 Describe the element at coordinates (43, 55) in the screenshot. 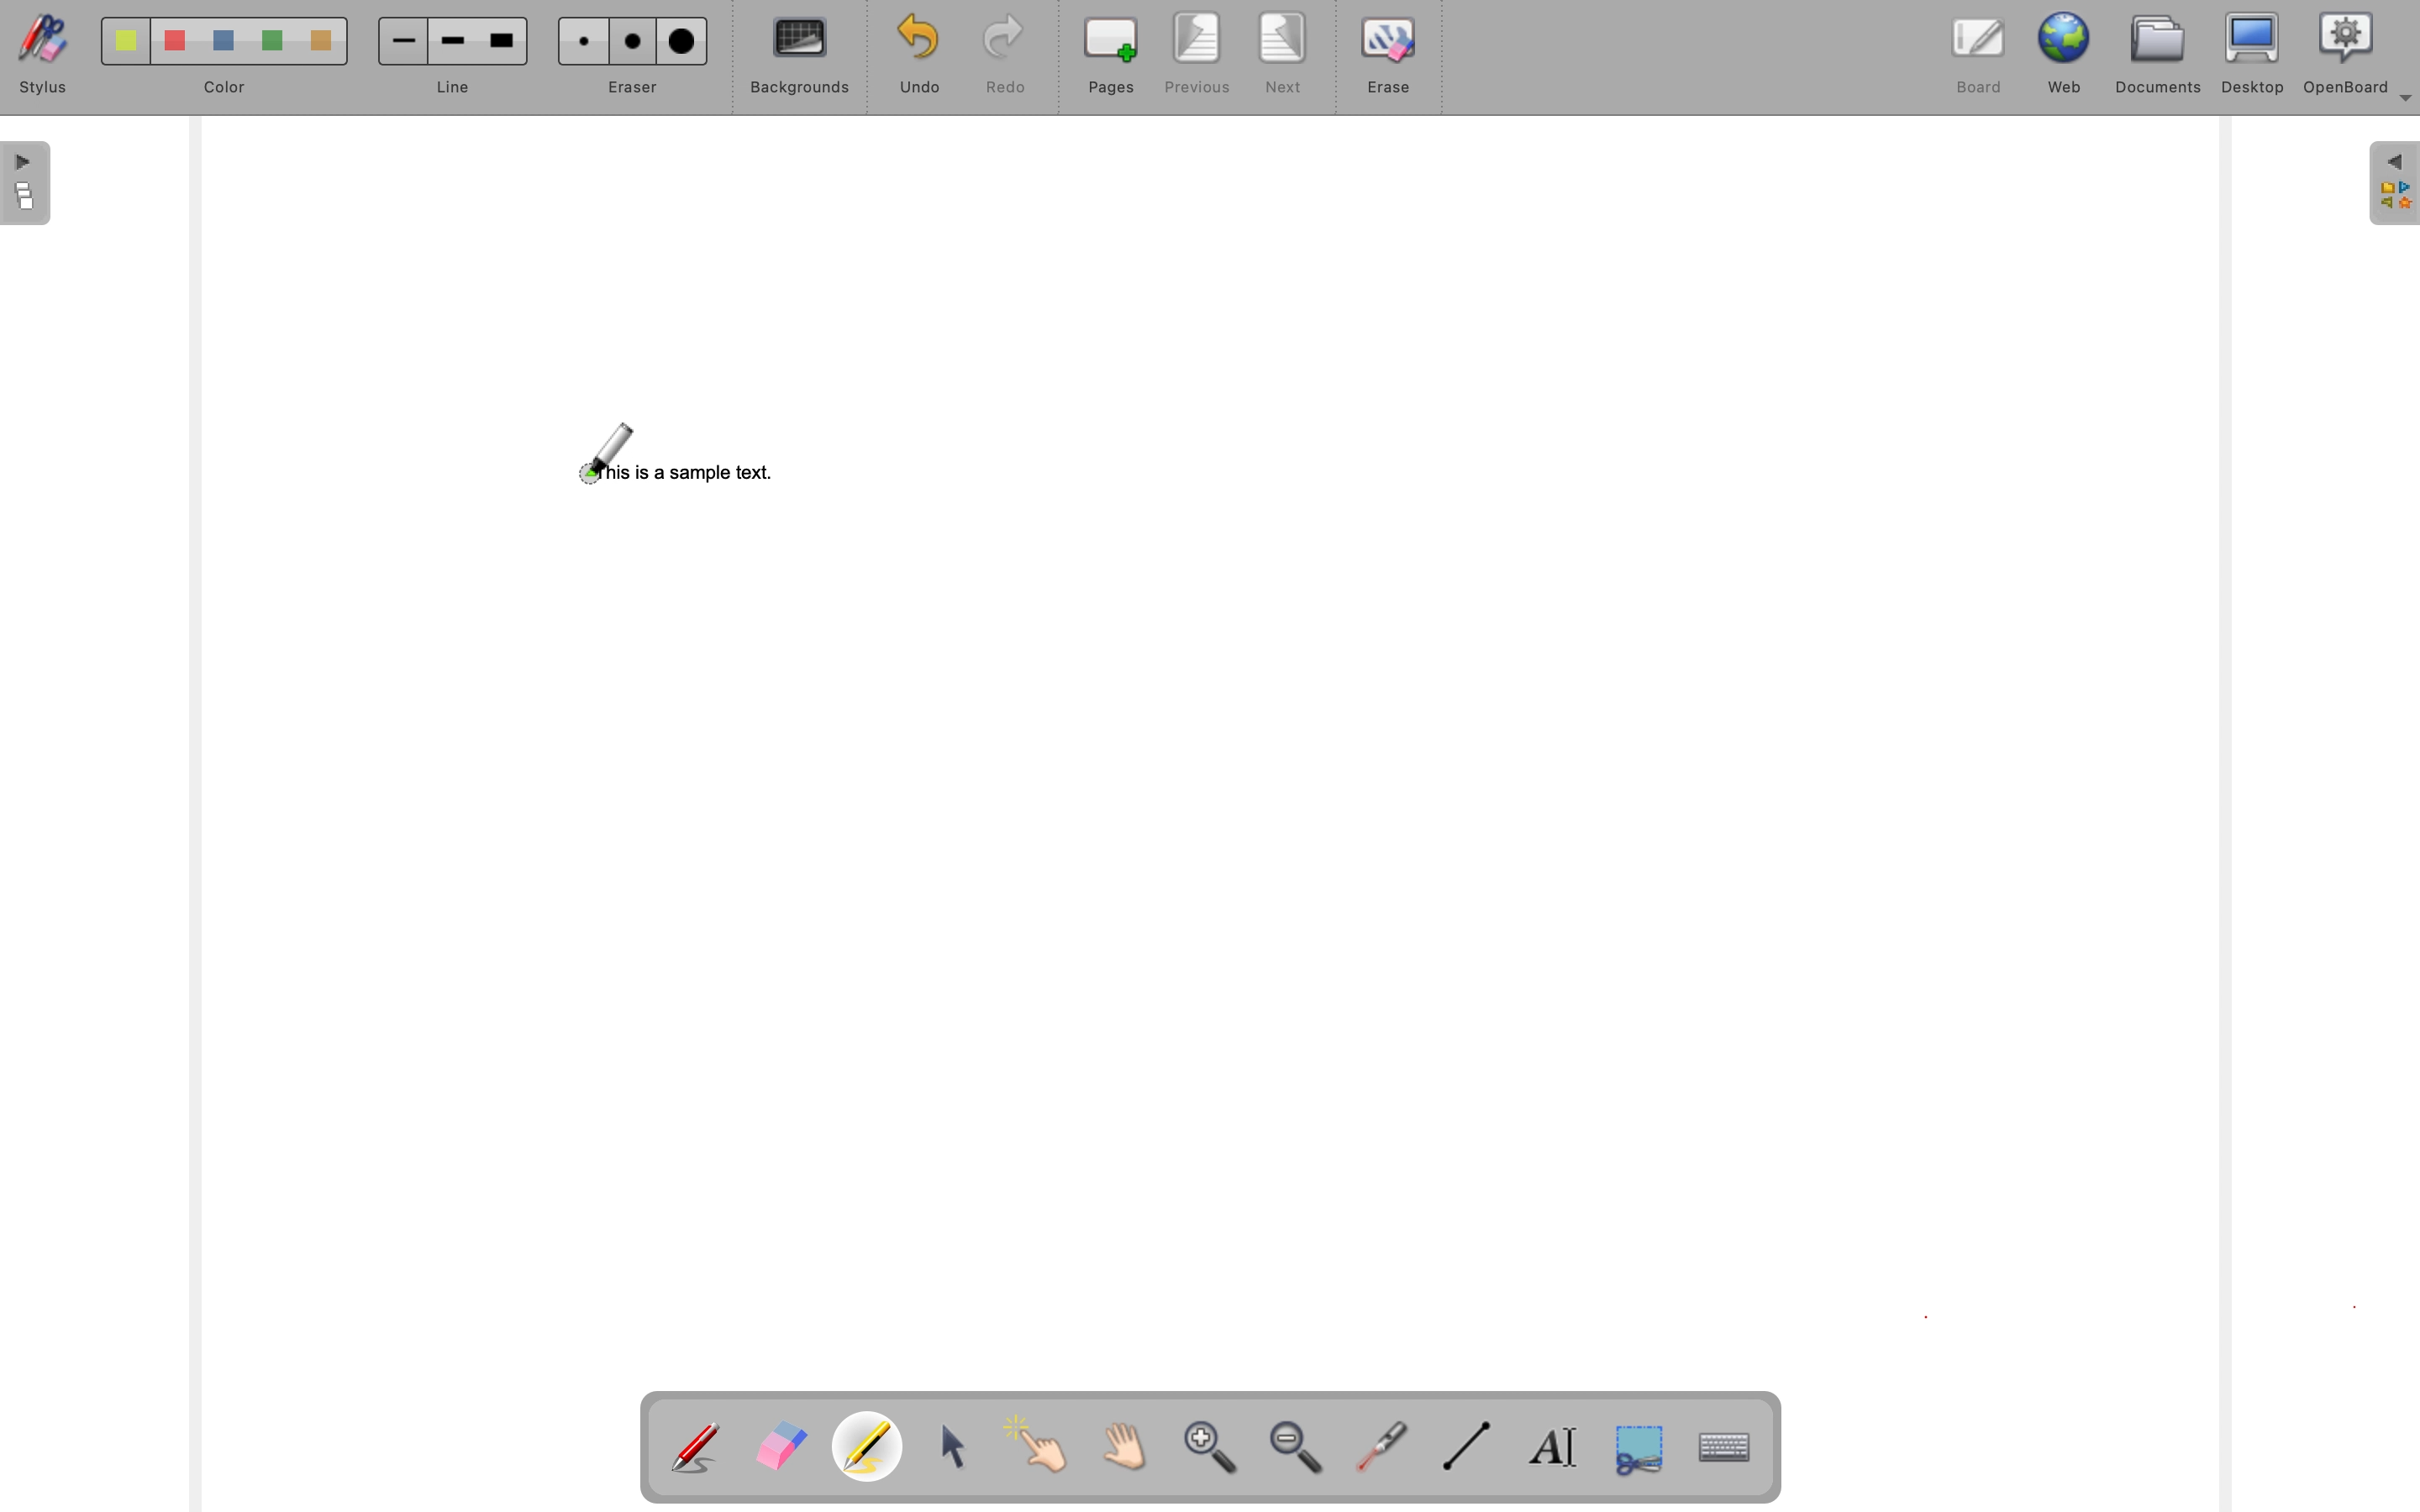

I see `stylus` at that location.